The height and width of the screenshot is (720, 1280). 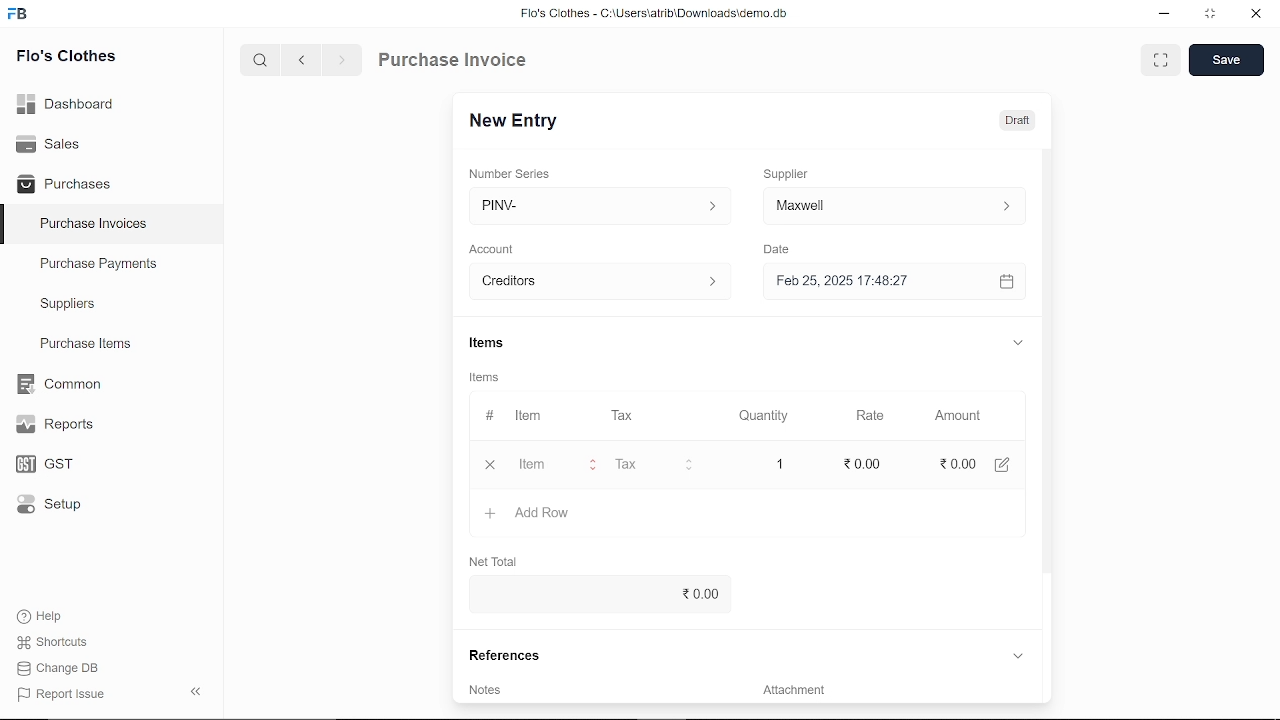 I want to click on Setup, so click(x=44, y=508).